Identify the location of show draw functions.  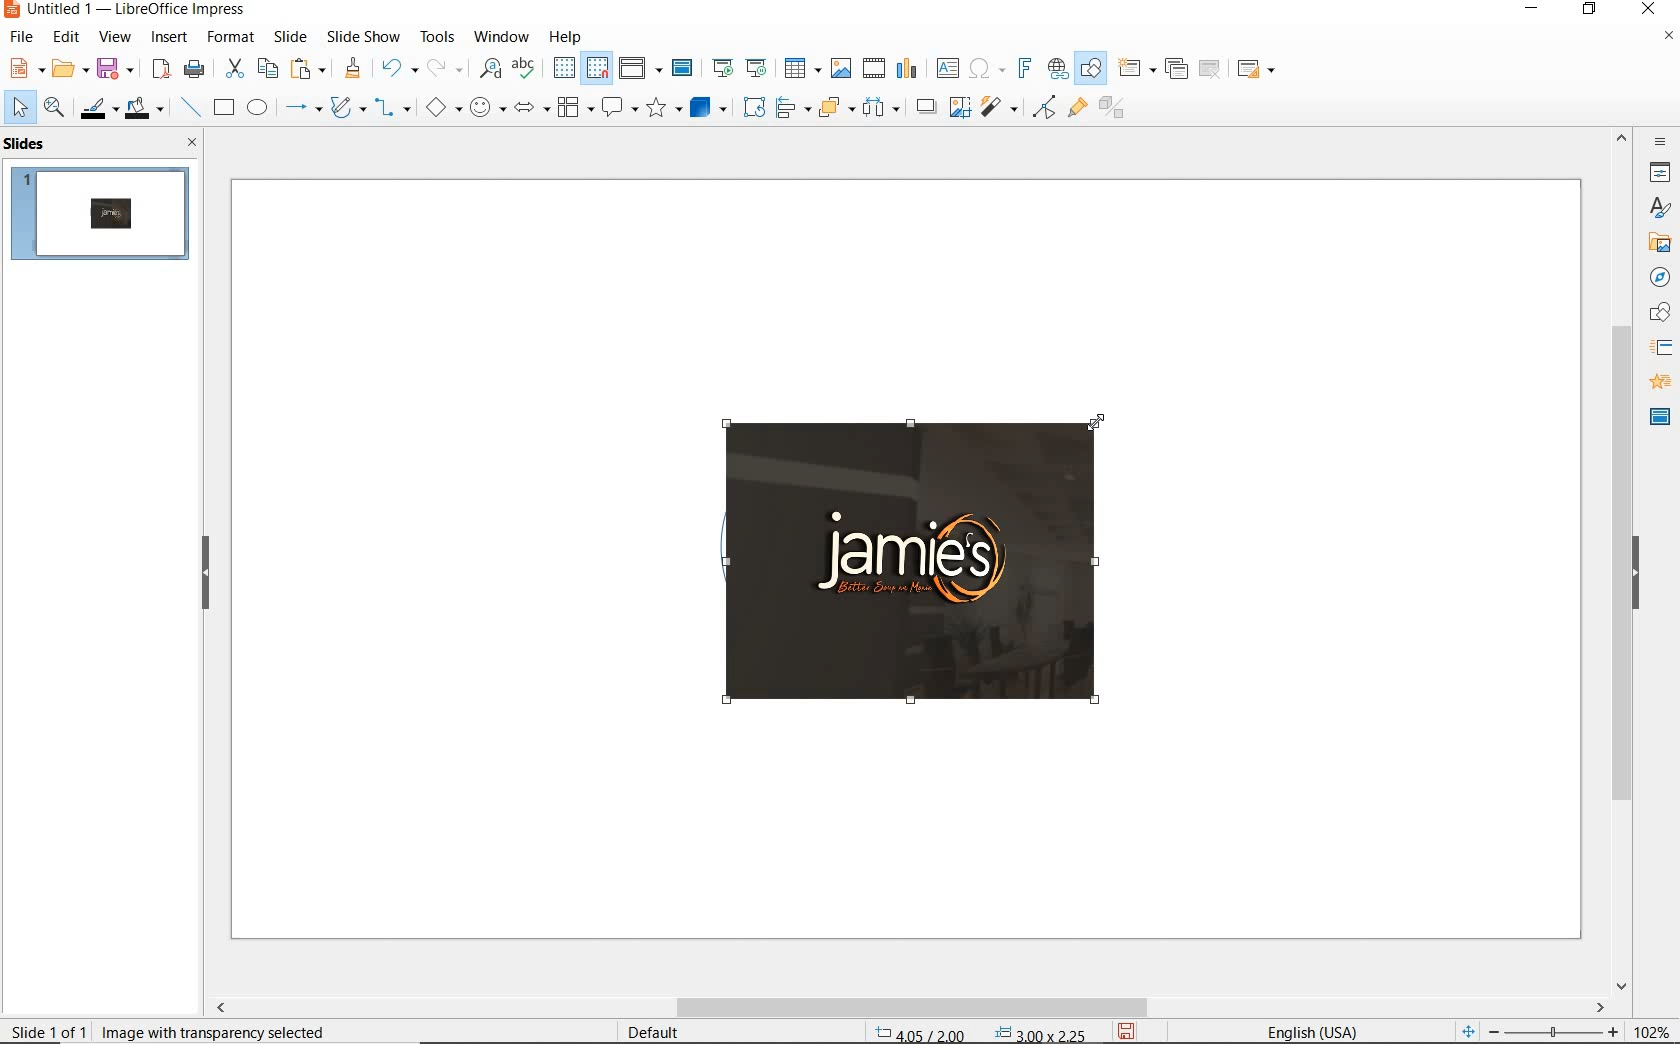
(1091, 69).